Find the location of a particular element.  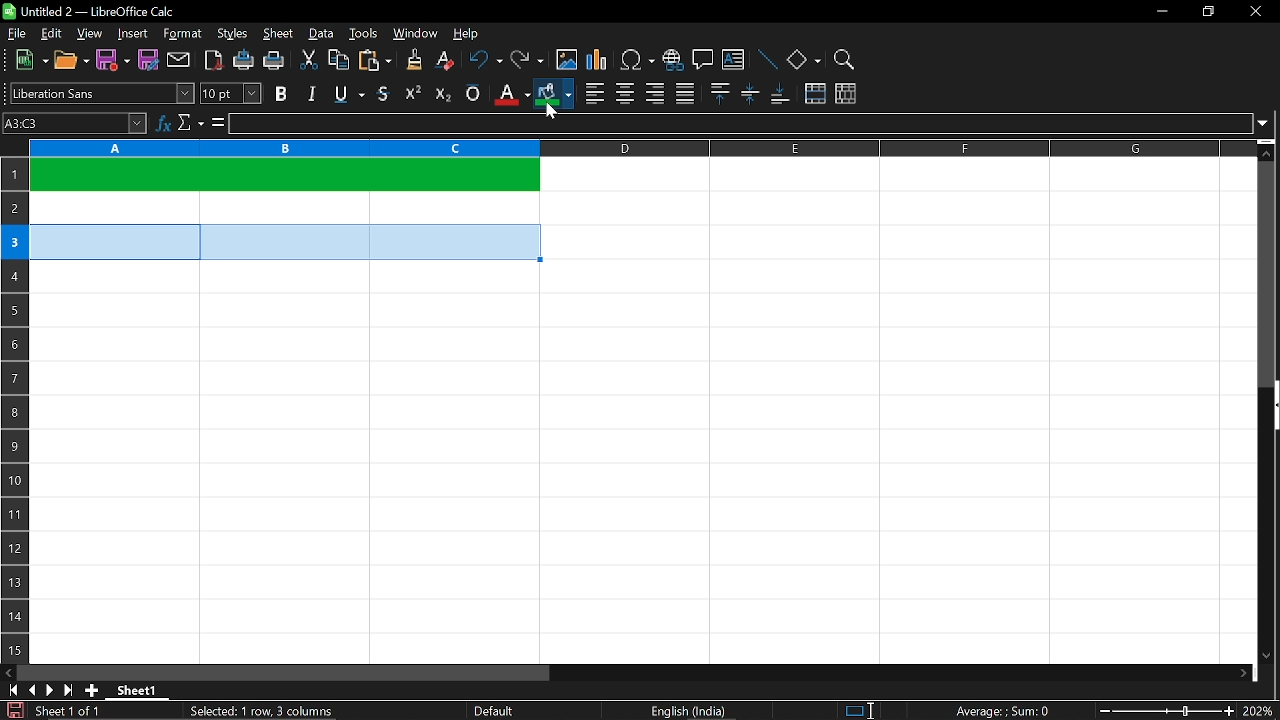

data is located at coordinates (322, 35).